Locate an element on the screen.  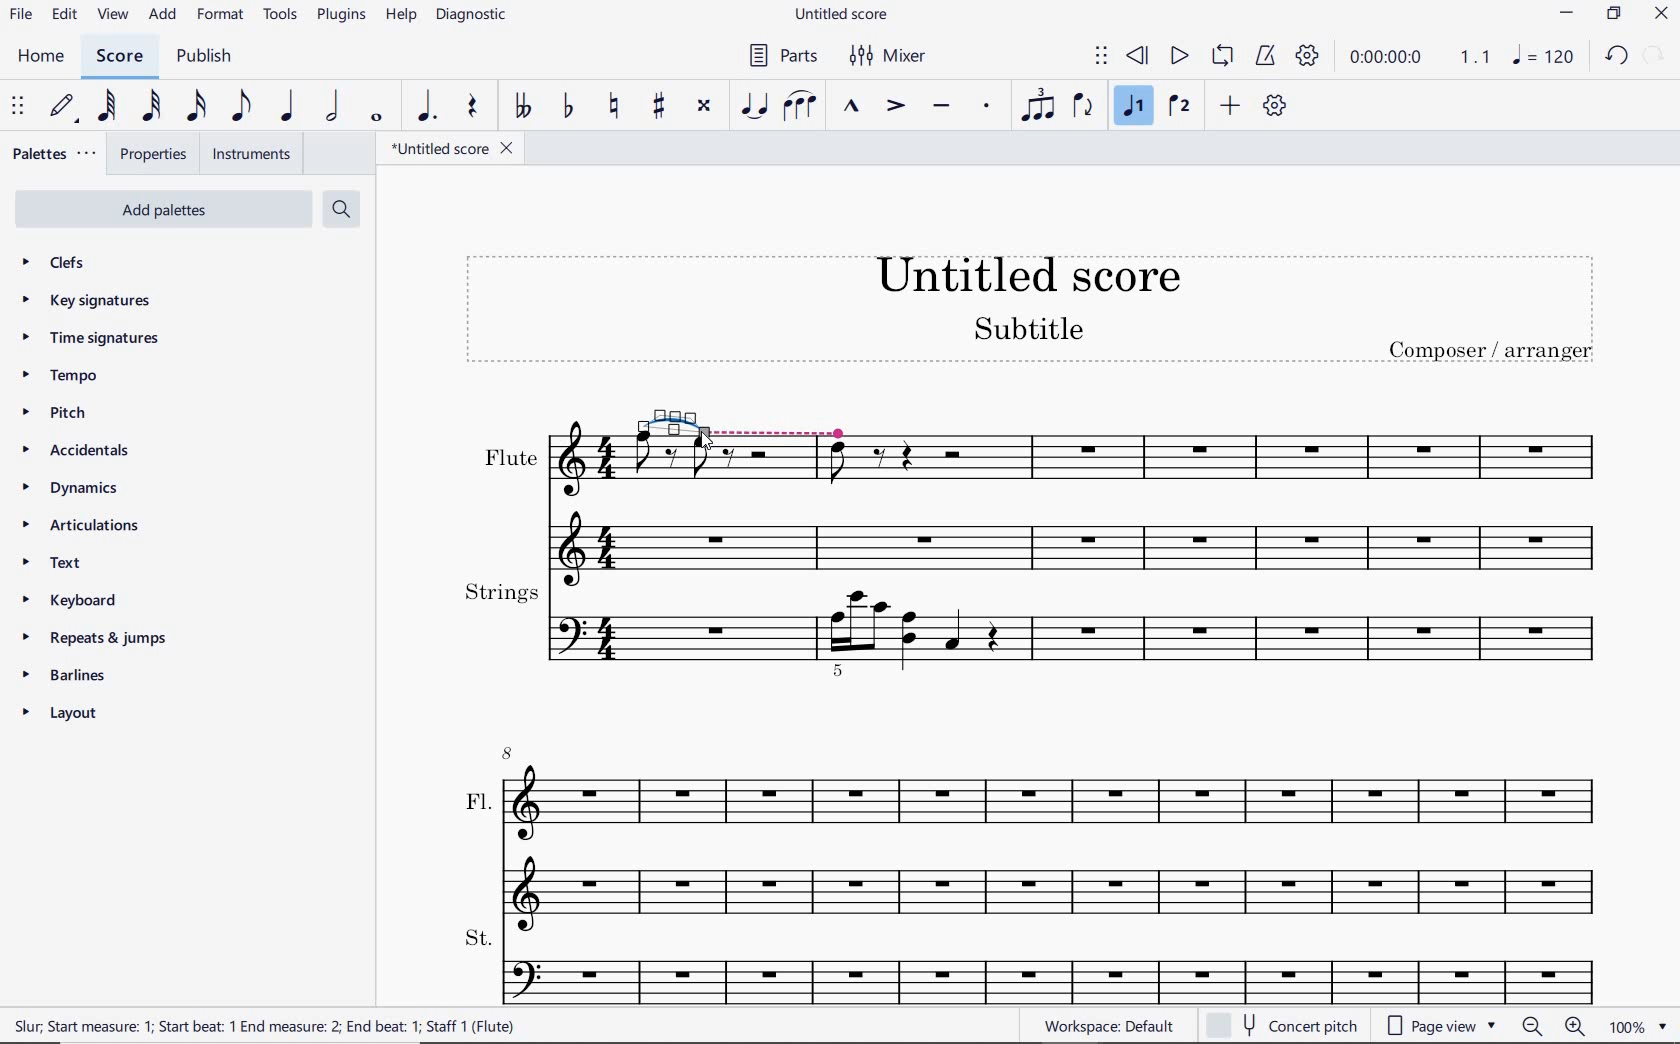
PLAYBACK SETTINGS is located at coordinates (1311, 58).